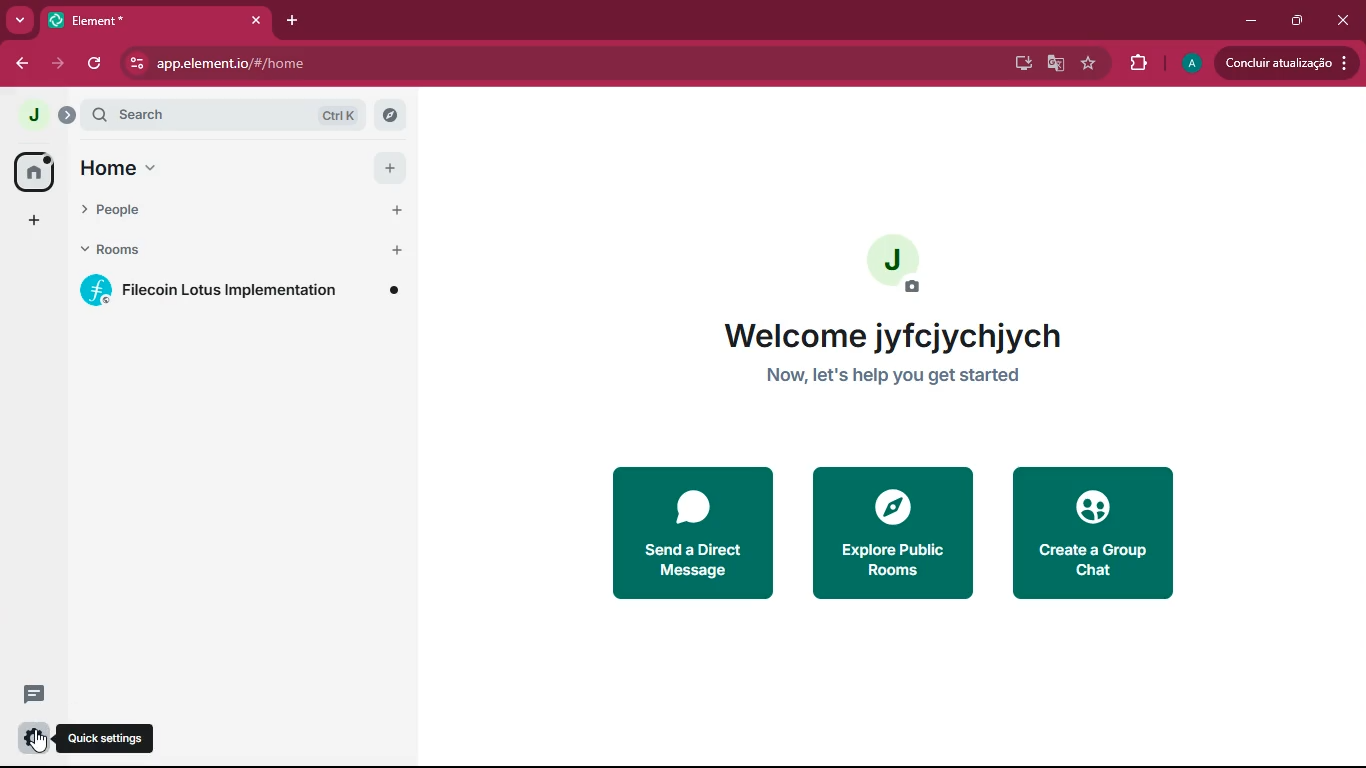  Describe the element at coordinates (695, 532) in the screenshot. I see `send a direct message` at that location.